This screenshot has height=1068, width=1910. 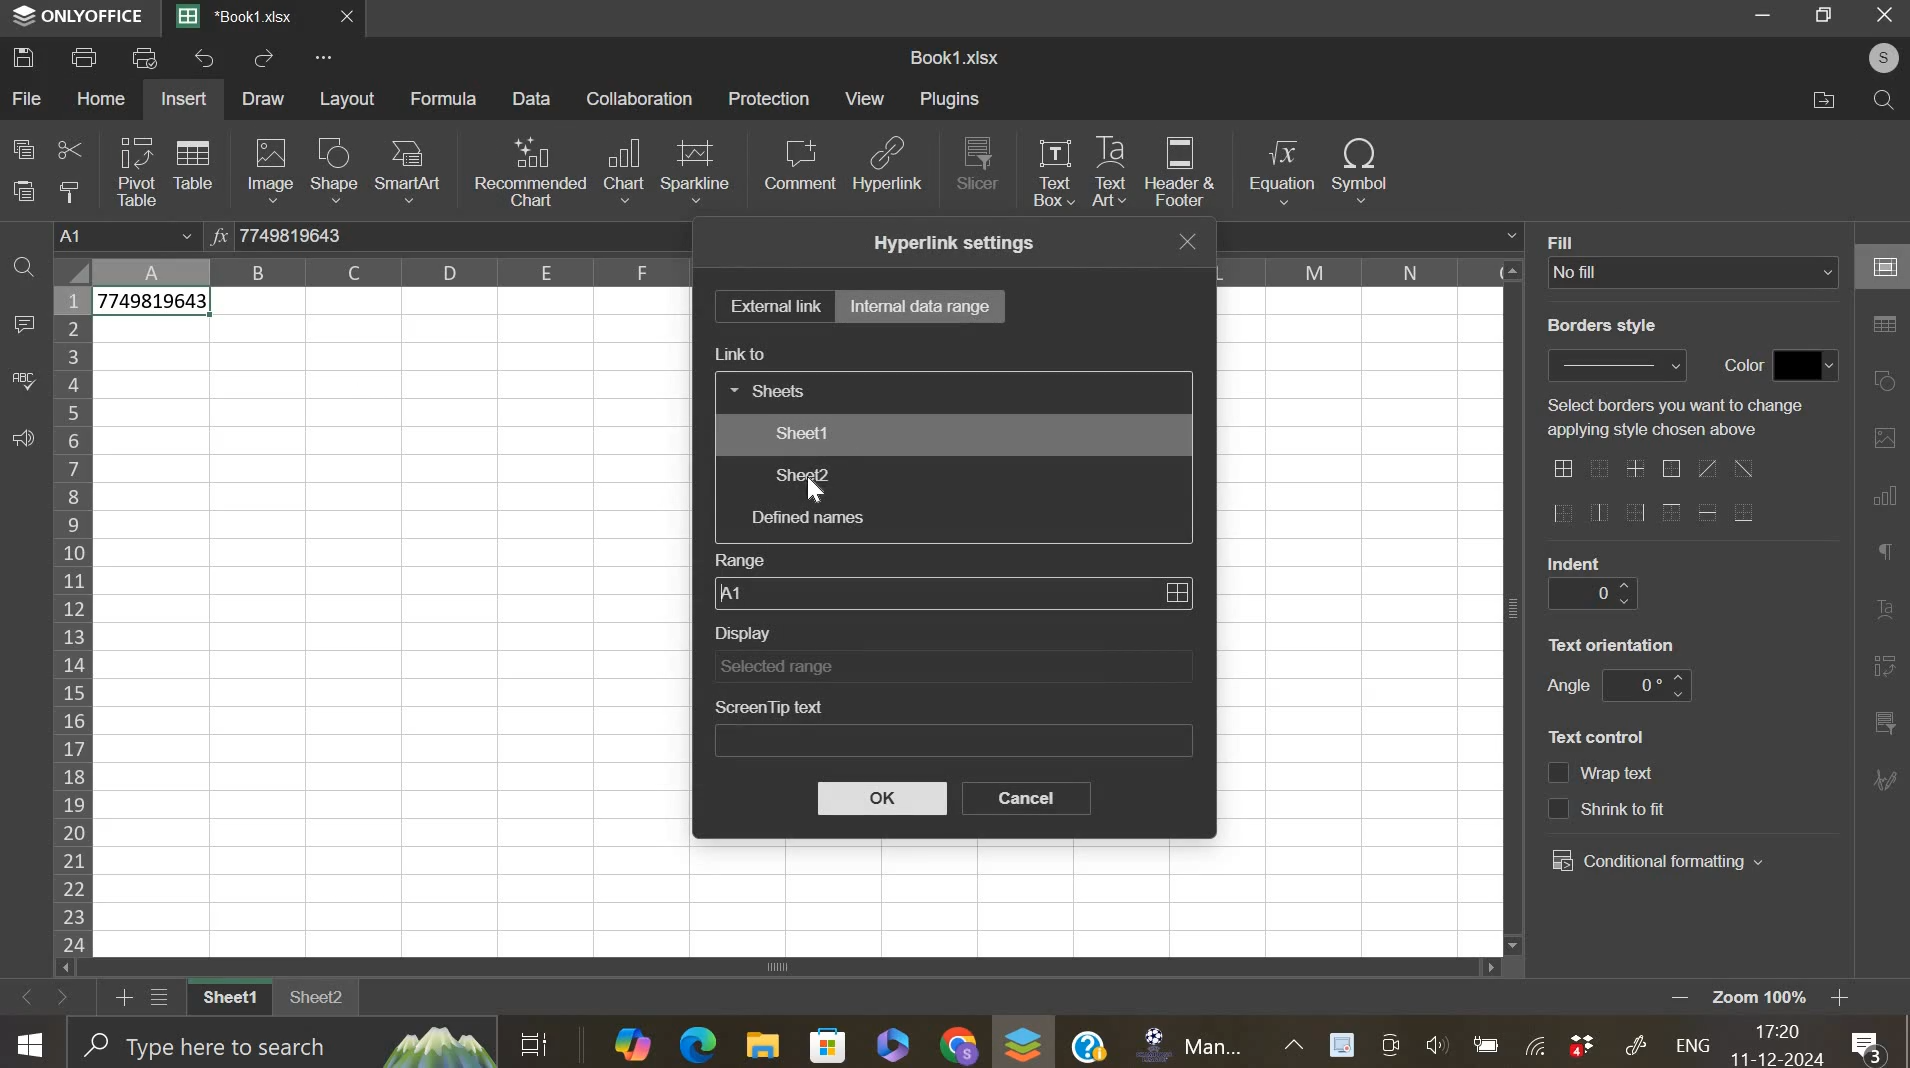 I want to click on pivot table, so click(x=137, y=172).